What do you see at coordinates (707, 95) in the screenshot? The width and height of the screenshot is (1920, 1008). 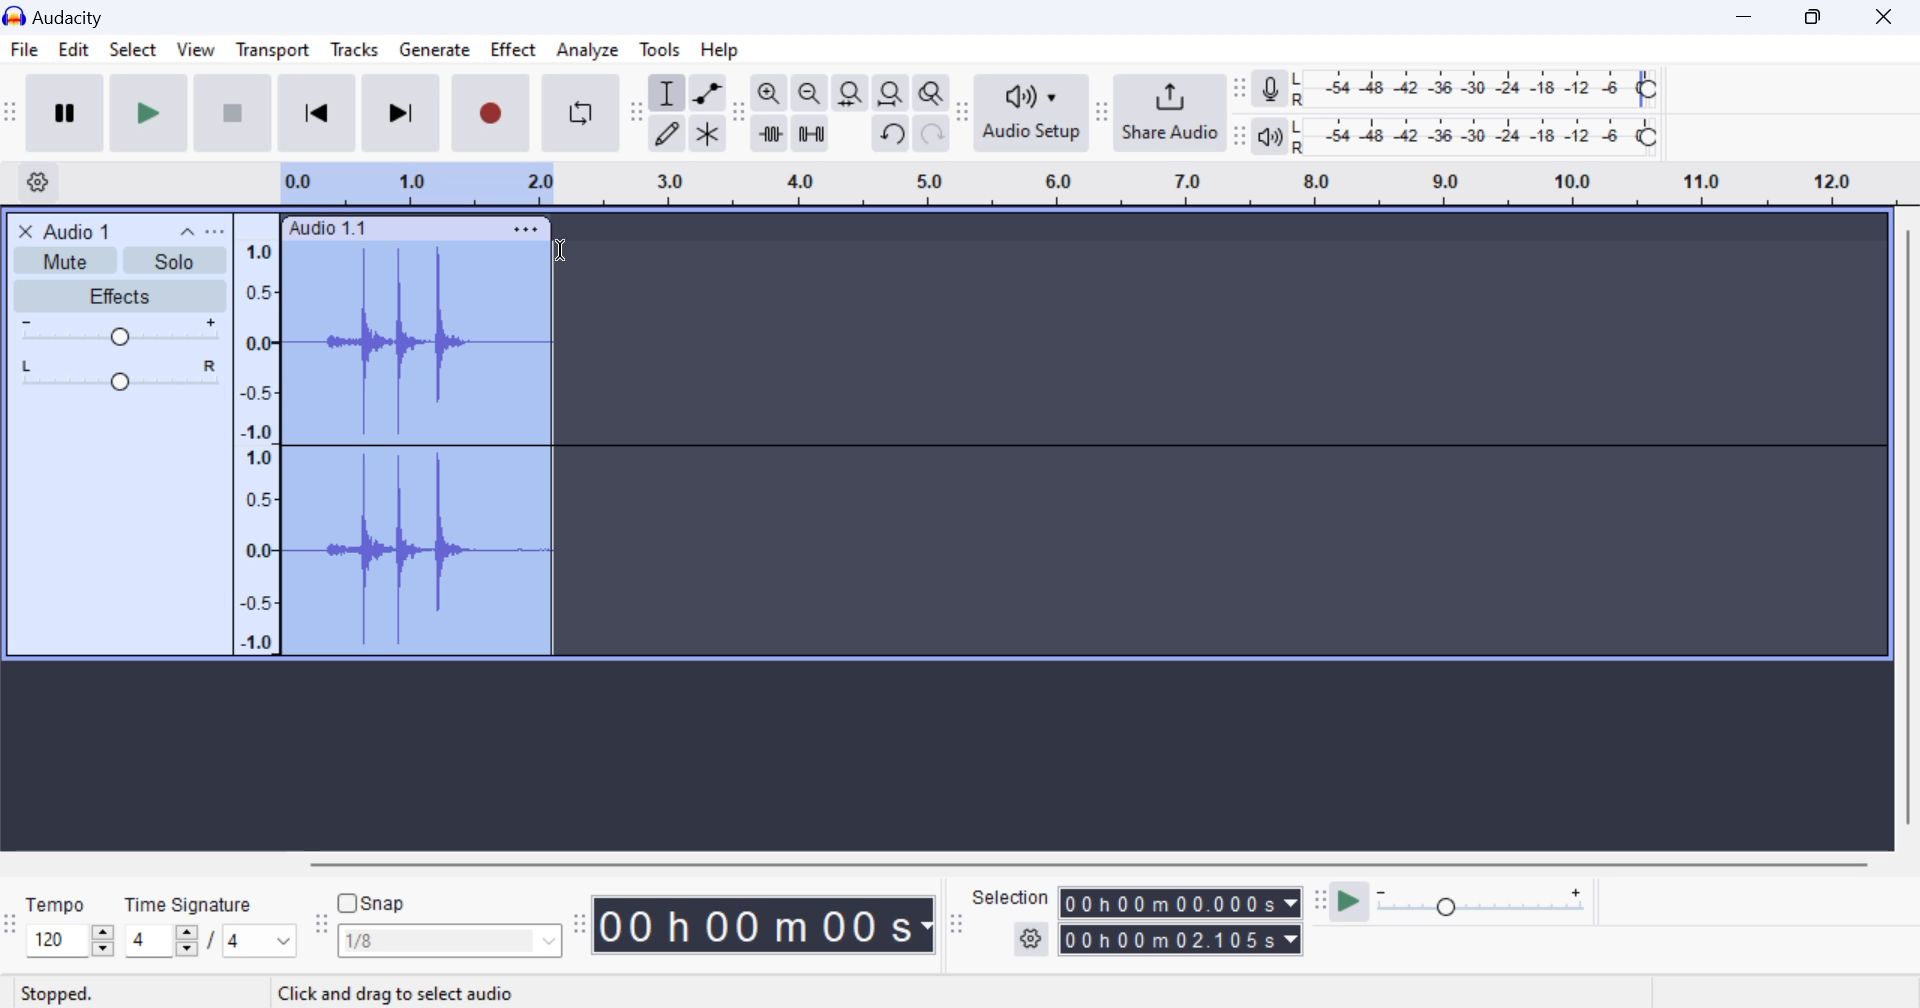 I see `envelop tool` at bounding box center [707, 95].